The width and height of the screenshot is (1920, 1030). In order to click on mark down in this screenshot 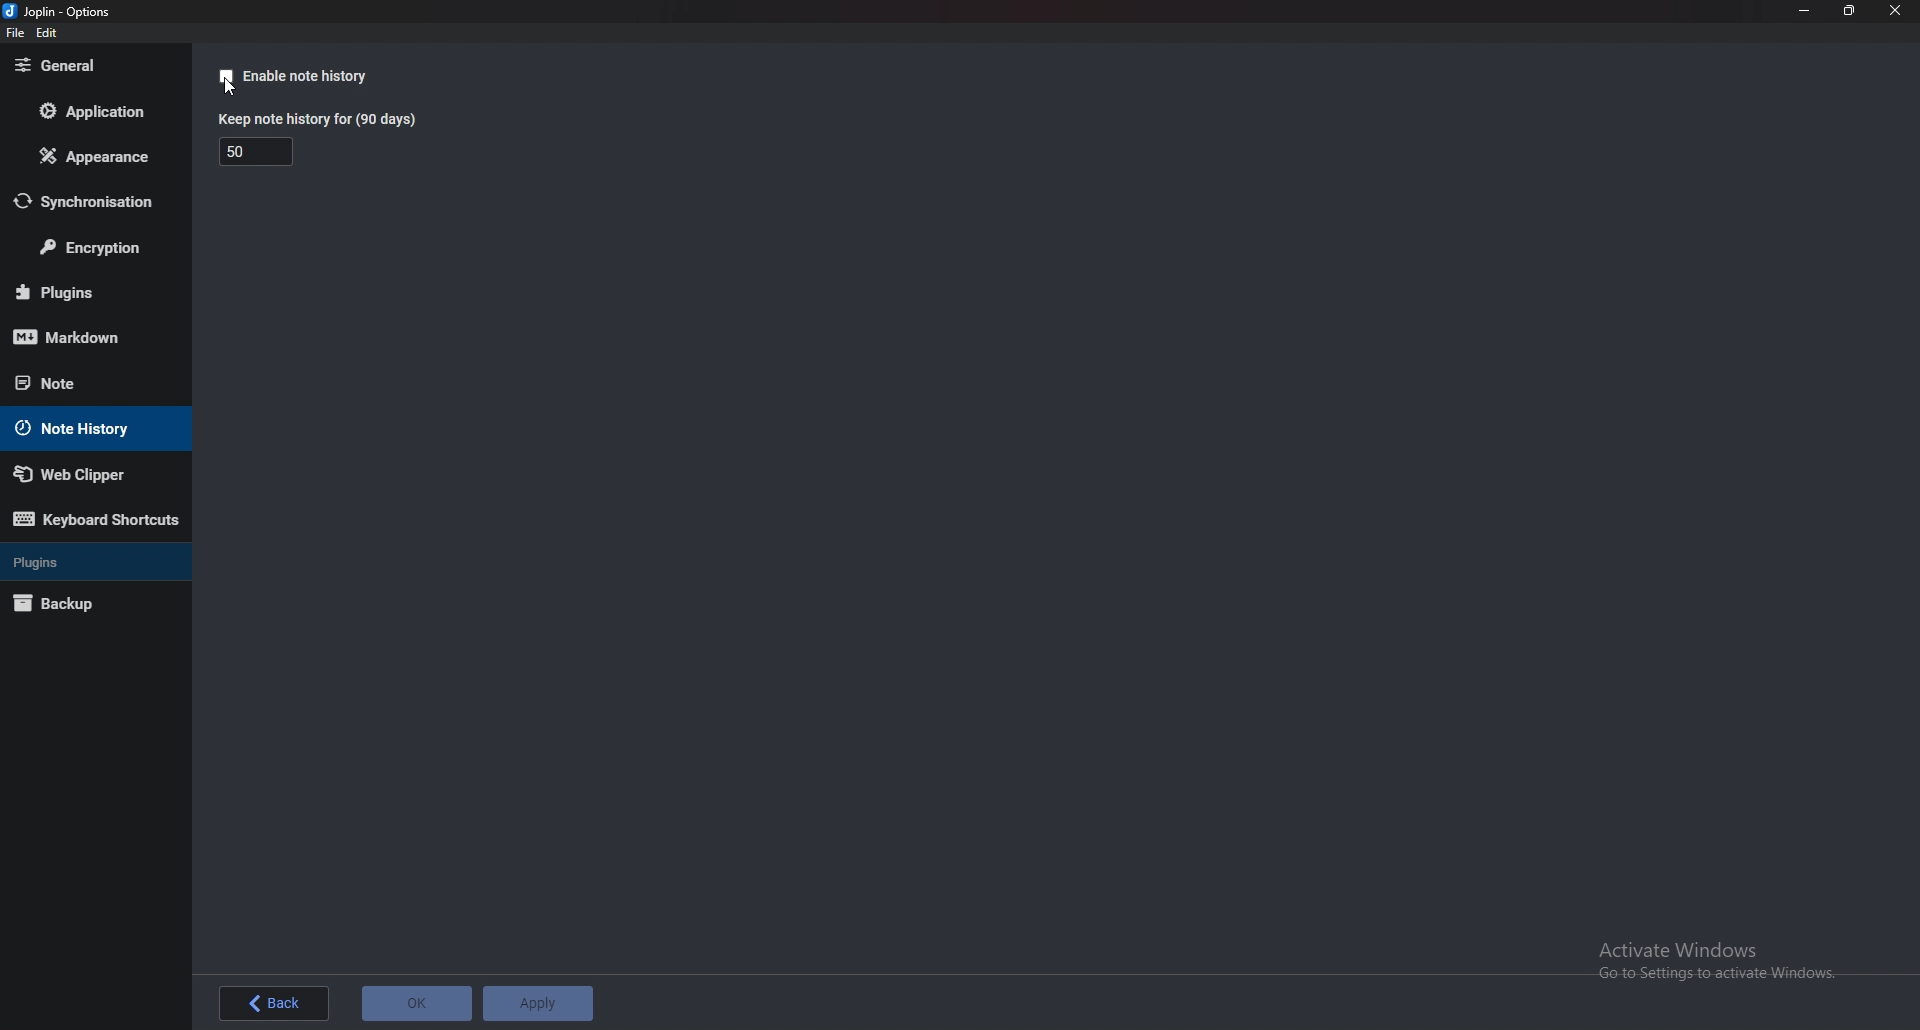, I will do `click(89, 339)`.